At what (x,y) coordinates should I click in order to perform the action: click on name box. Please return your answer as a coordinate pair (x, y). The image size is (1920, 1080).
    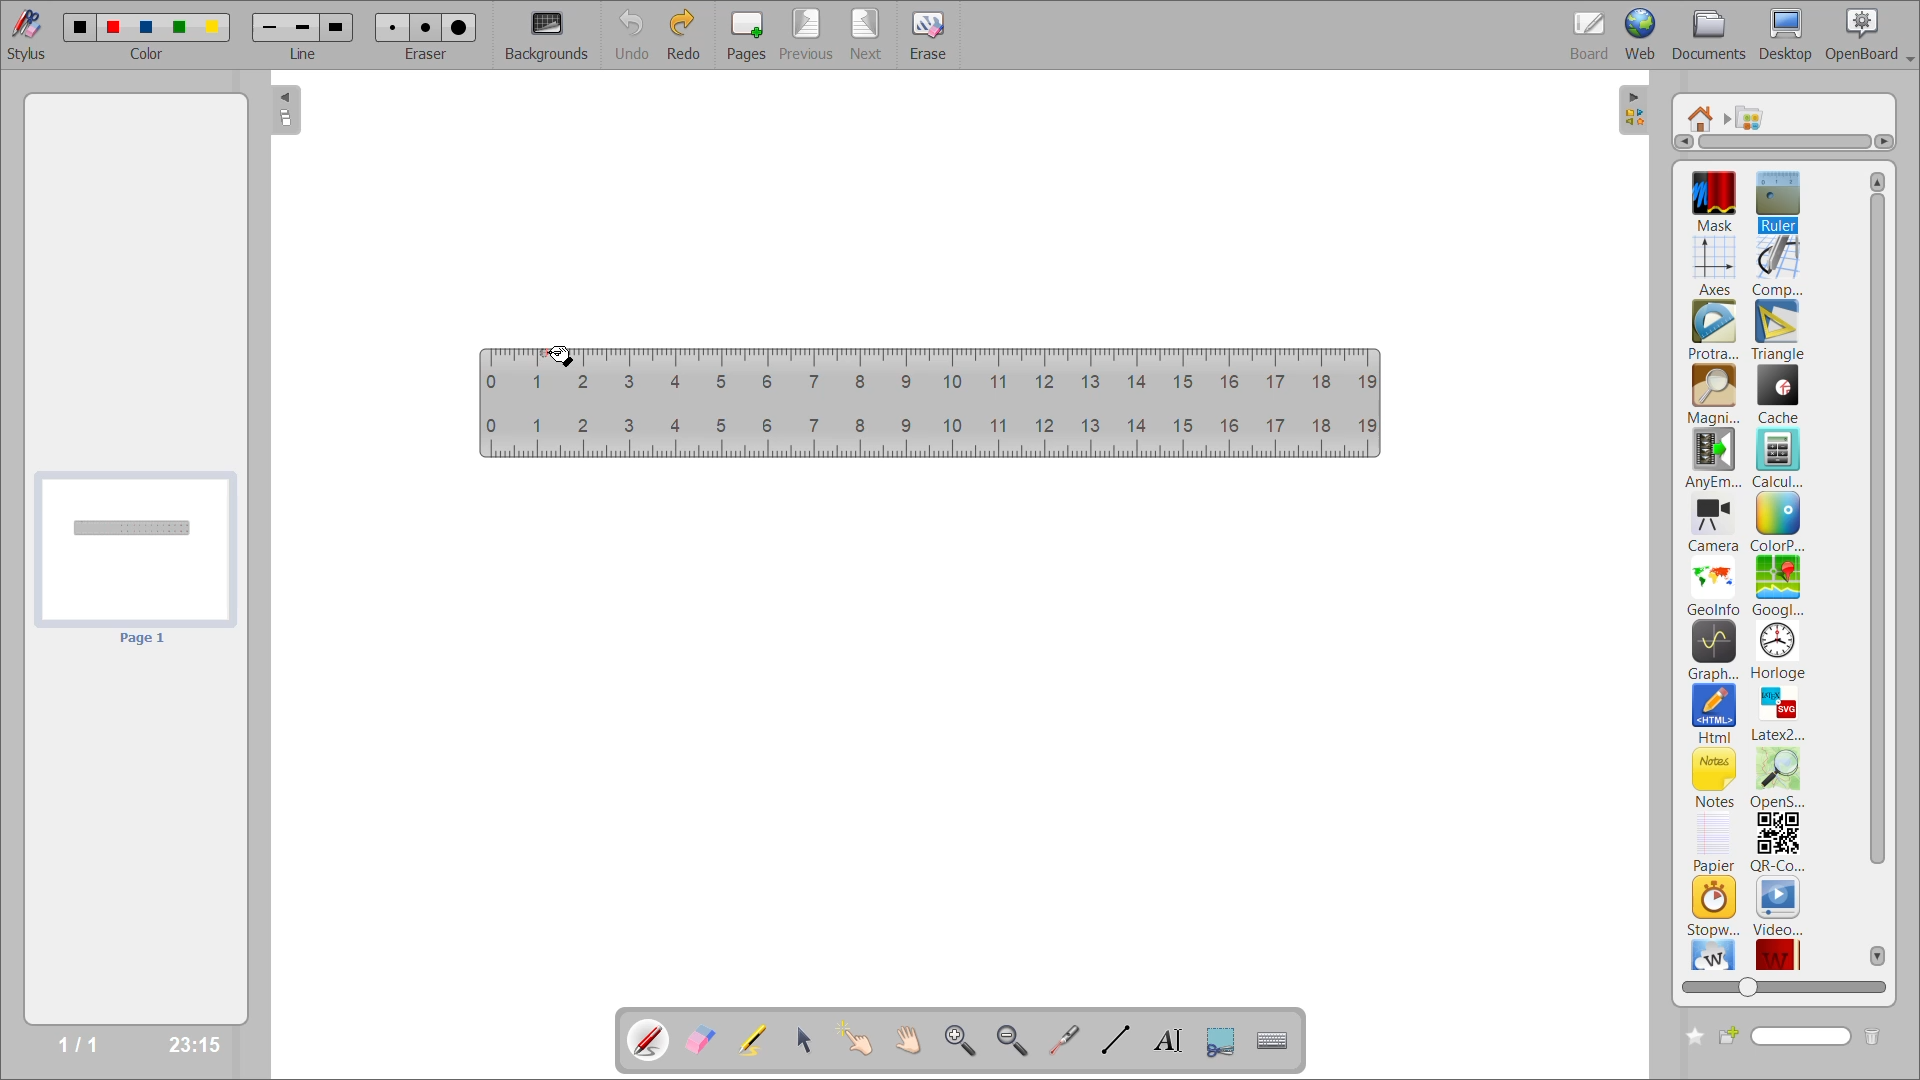
    Looking at the image, I should click on (1785, 1036).